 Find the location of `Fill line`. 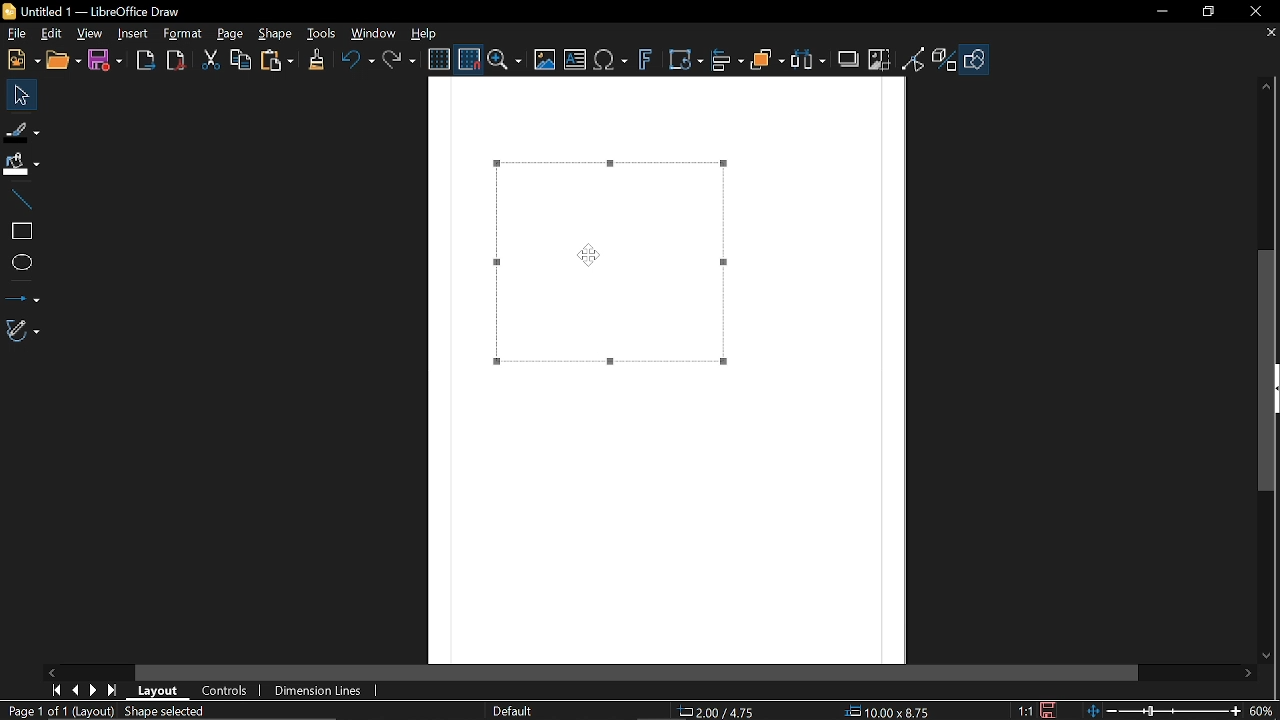

Fill line is located at coordinates (22, 130).